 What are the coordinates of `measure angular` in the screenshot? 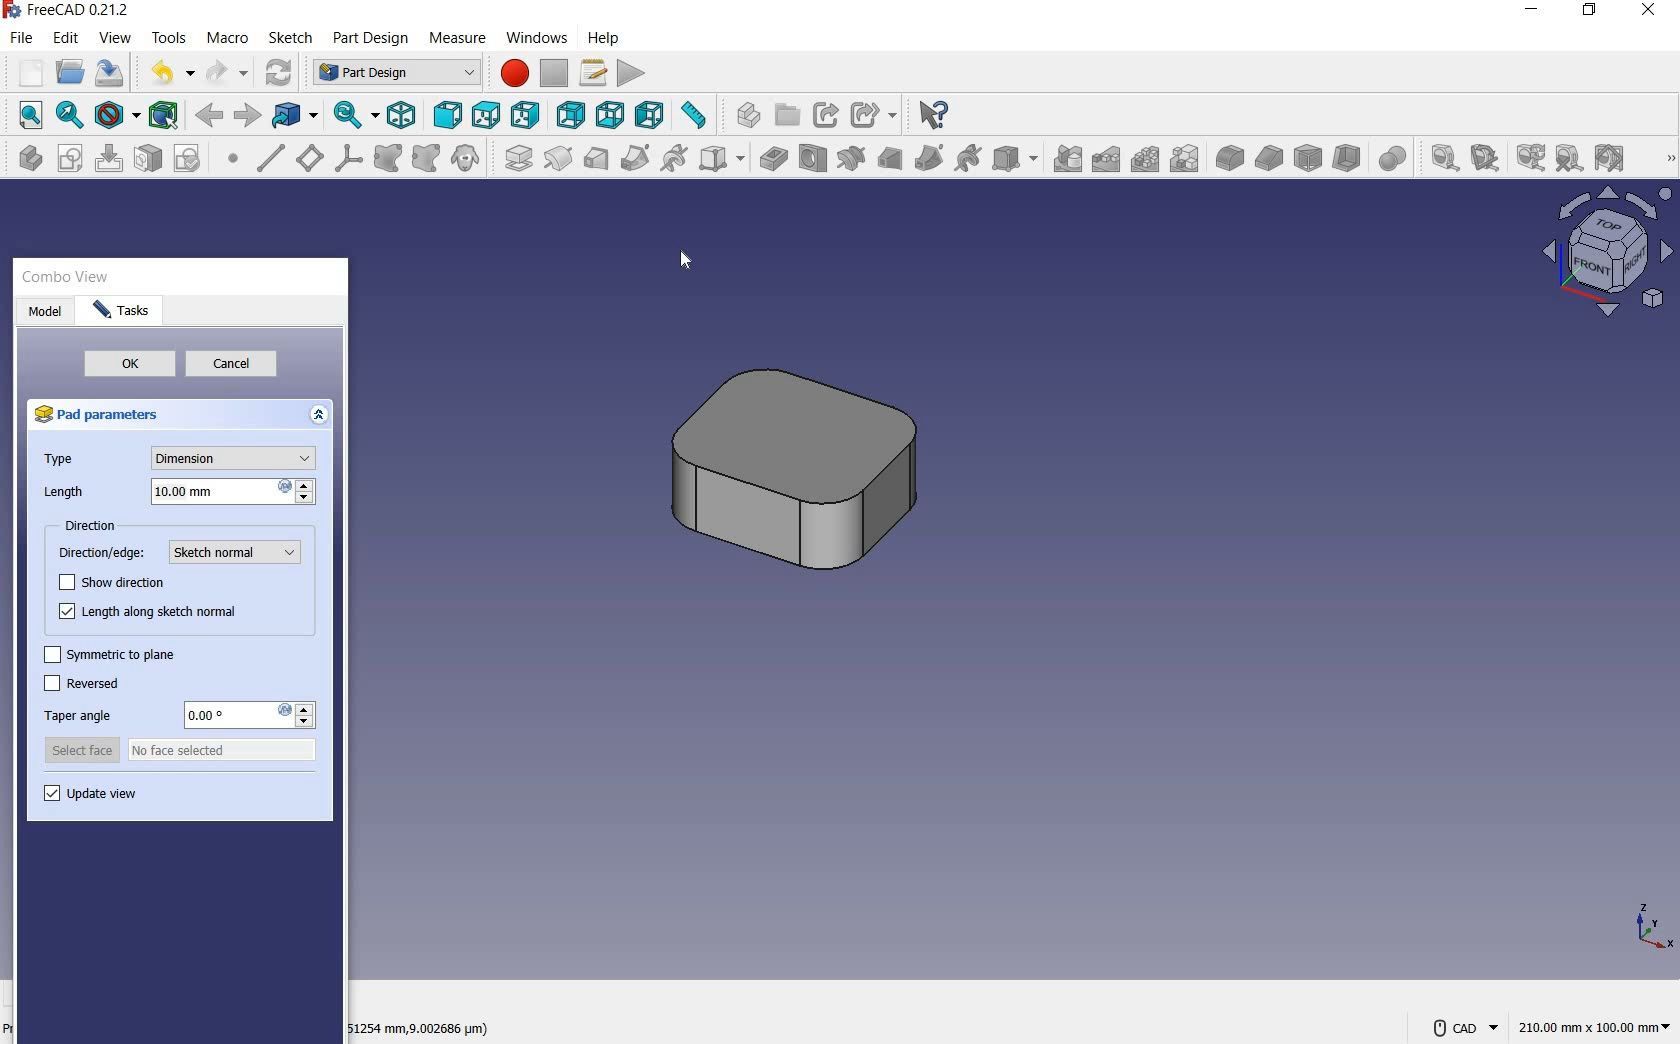 It's located at (1486, 157).